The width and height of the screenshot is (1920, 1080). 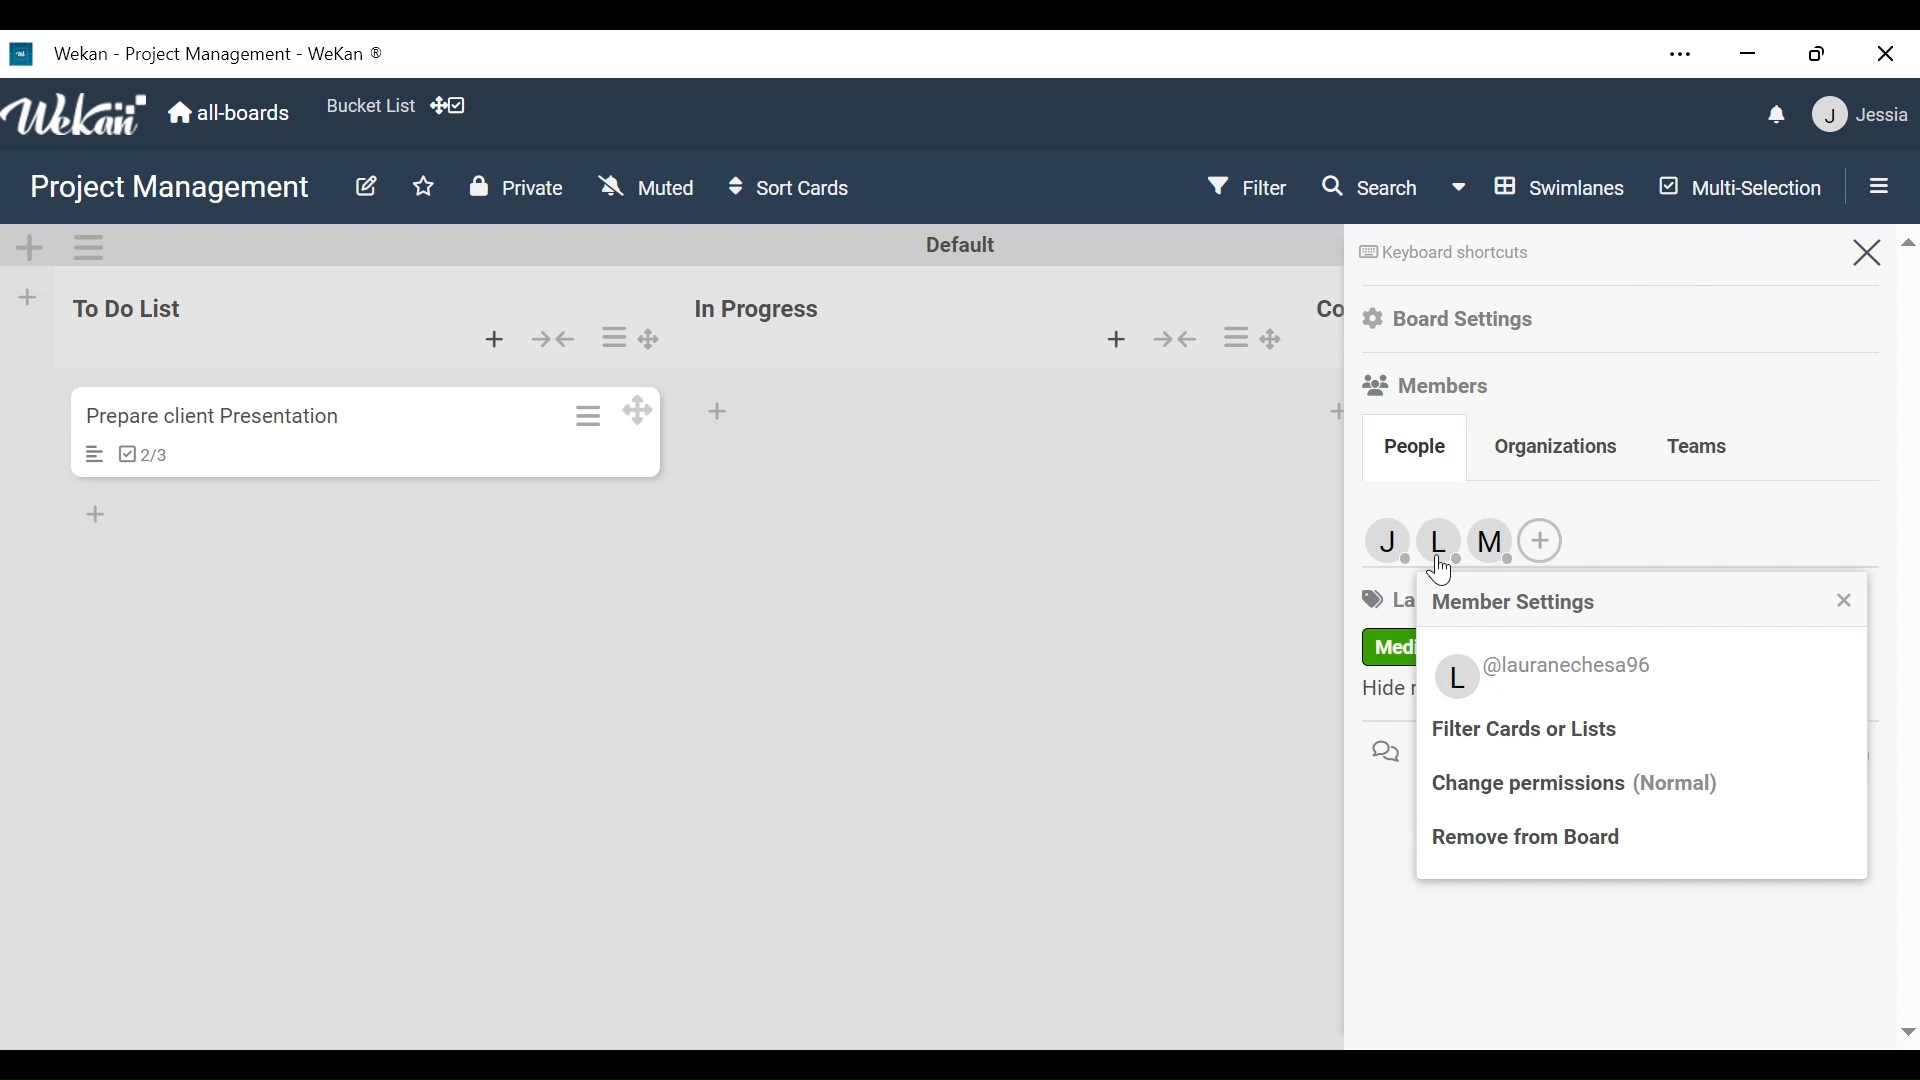 I want to click on Filter cards or list, so click(x=1535, y=730).